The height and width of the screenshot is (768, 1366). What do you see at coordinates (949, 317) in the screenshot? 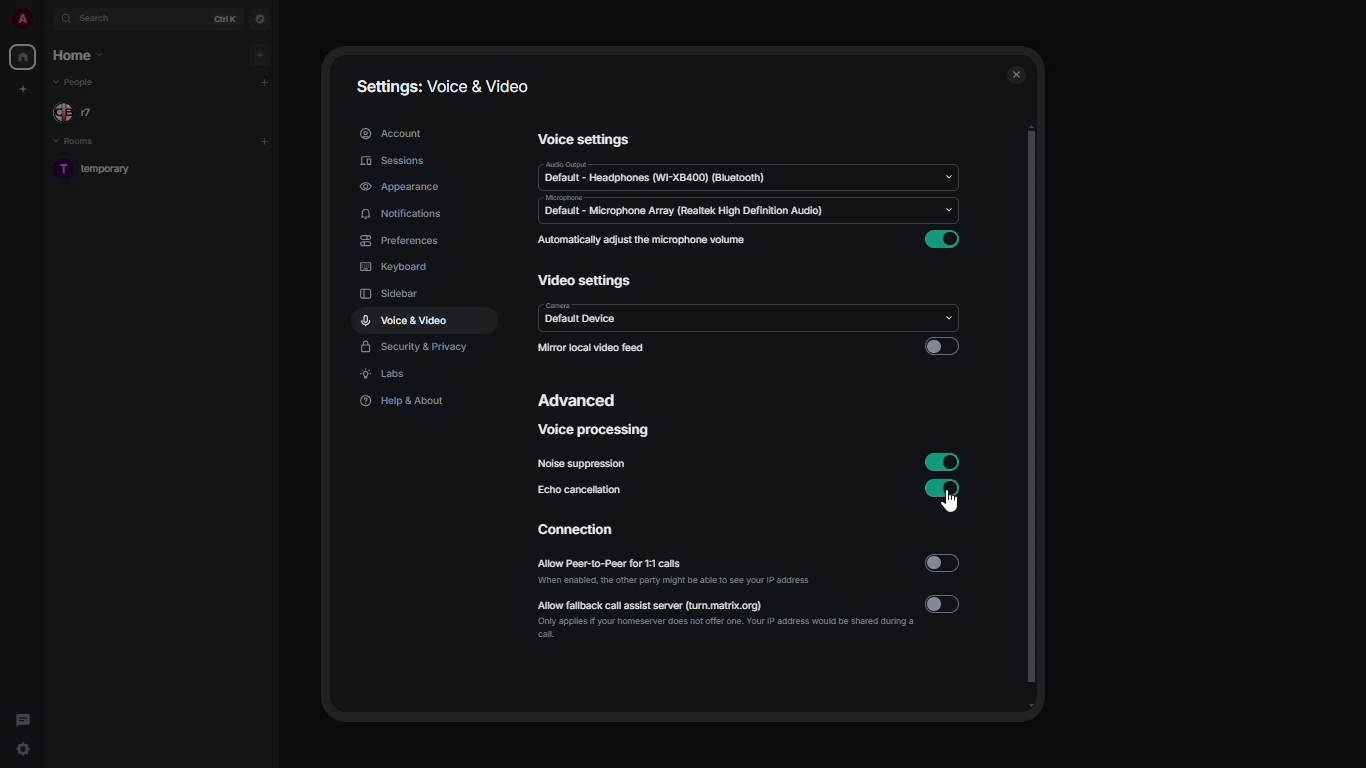
I see `drop down` at bounding box center [949, 317].